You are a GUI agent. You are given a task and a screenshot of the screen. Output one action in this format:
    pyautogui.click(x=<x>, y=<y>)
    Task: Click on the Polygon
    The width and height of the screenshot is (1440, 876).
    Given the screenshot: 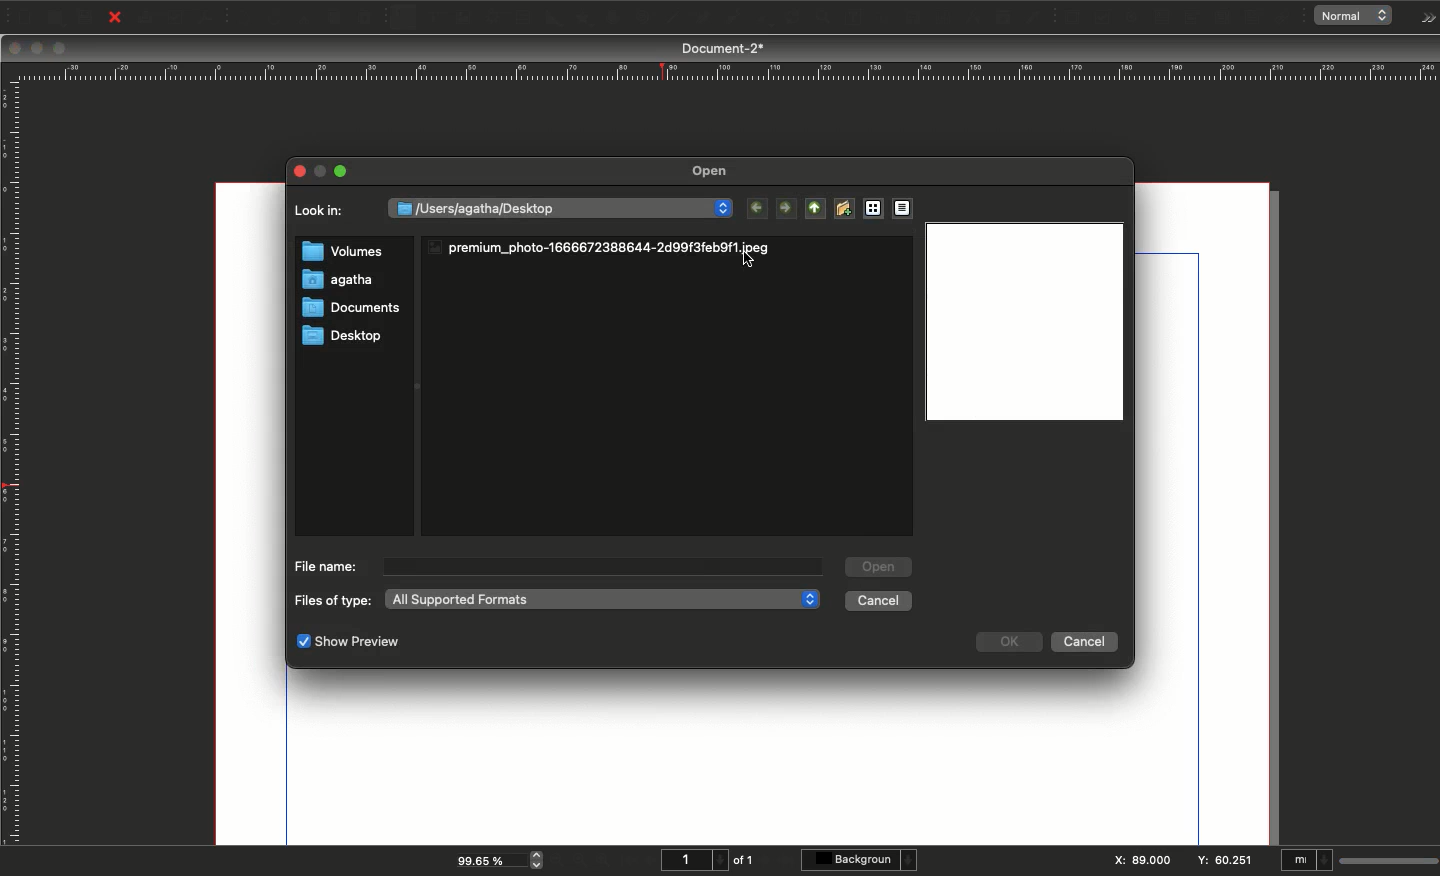 What is the action you would take?
    pyautogui.click(x=583, y=19)
    